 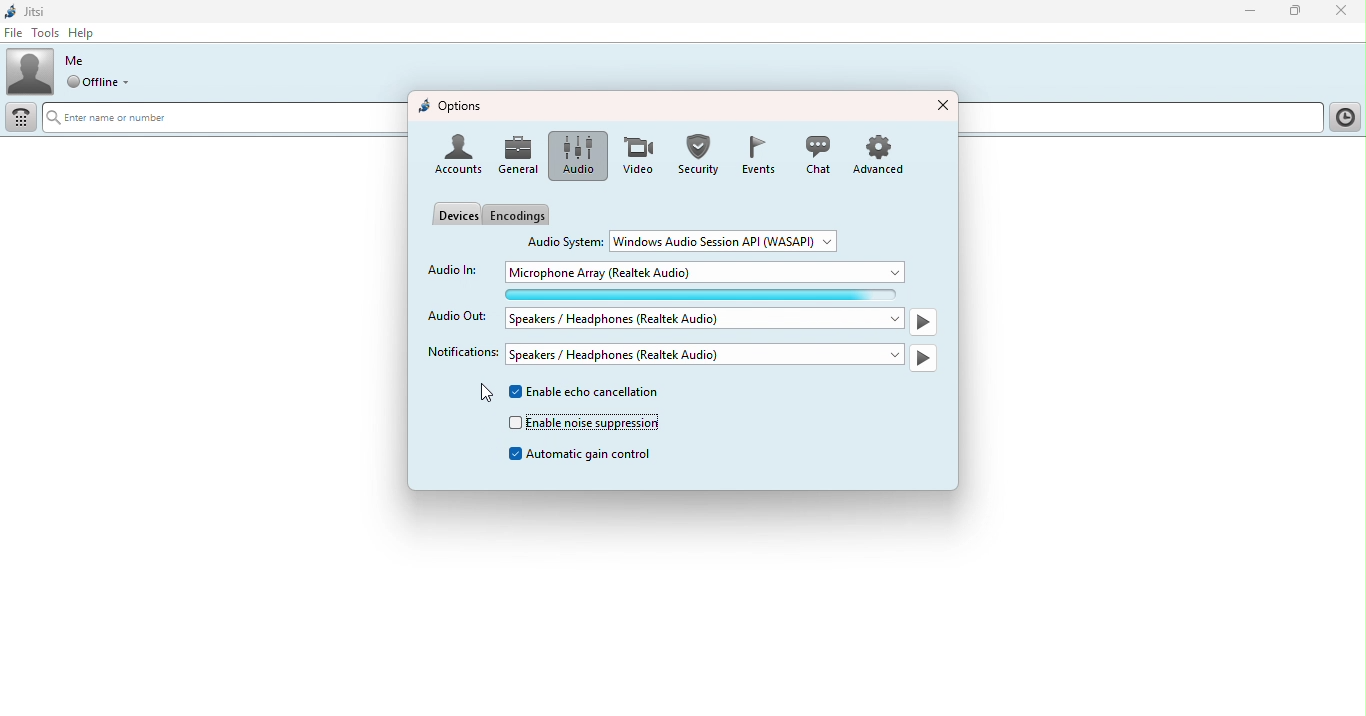 I want to click on Accounts, so click(x=457, y=156).